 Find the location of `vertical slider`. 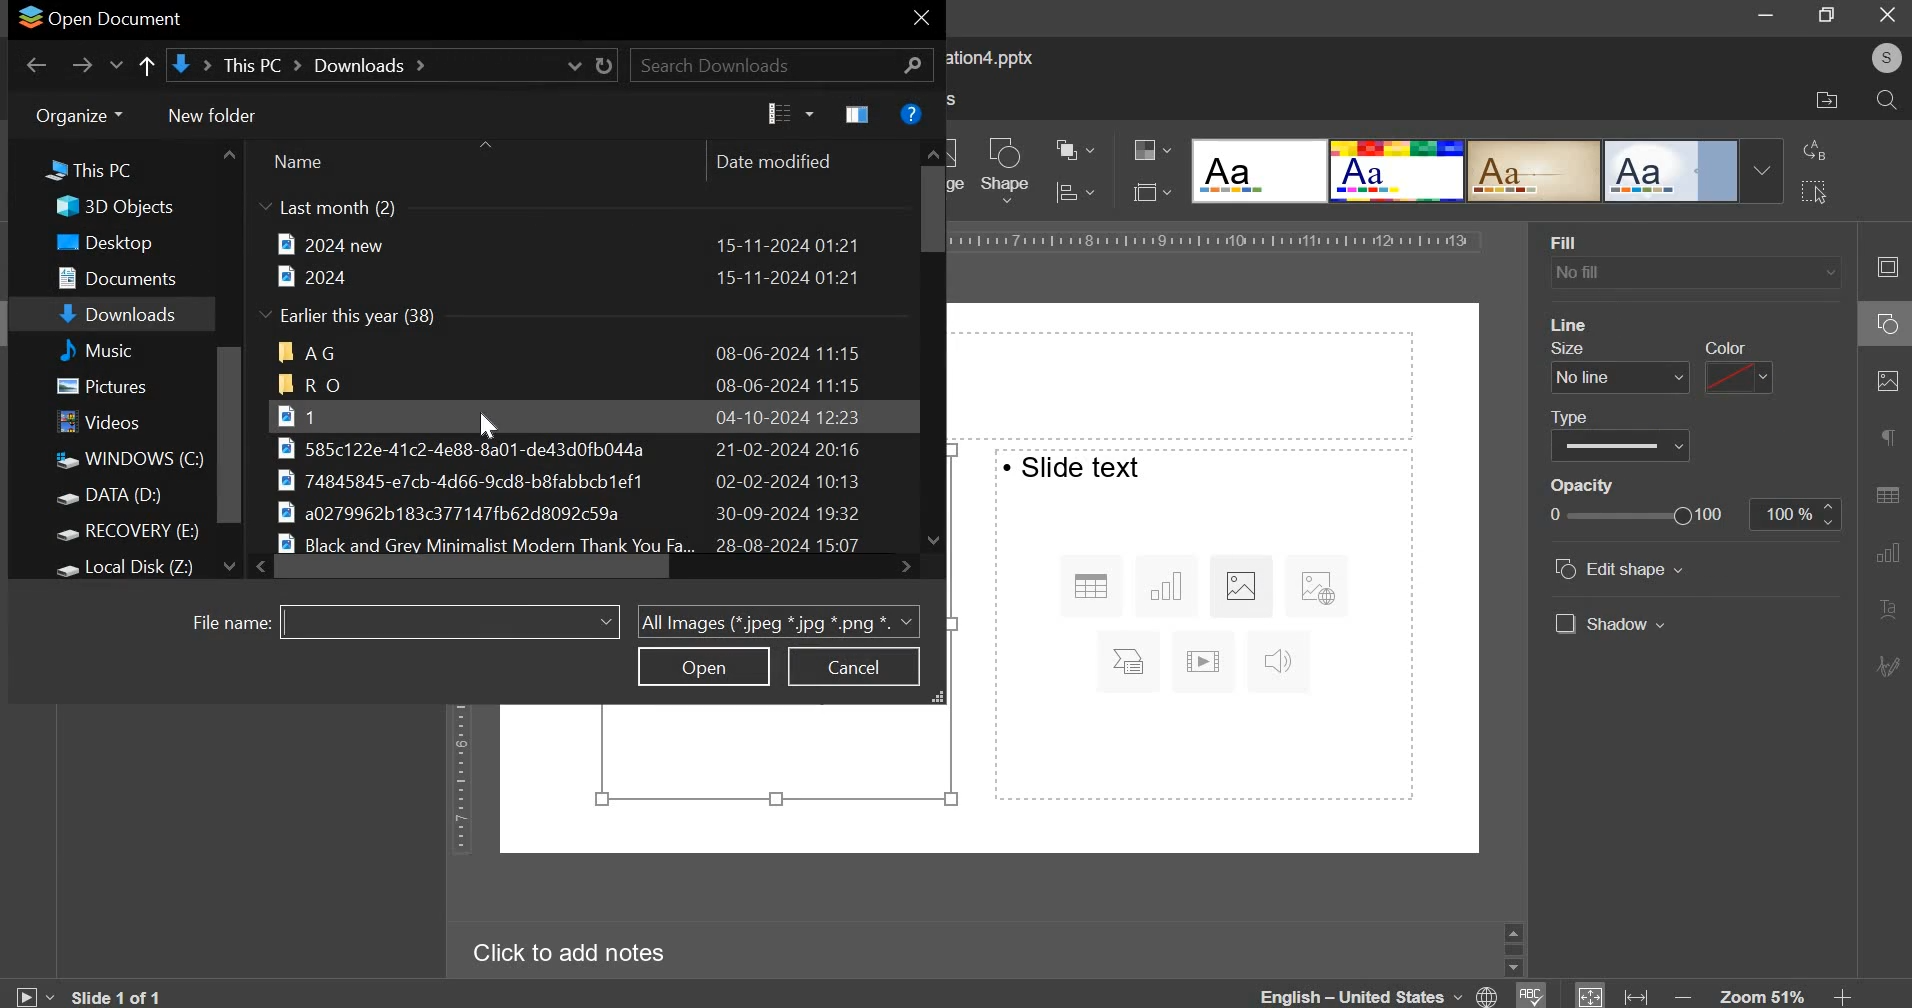

vertical slider is located at coordinates (933, 344).